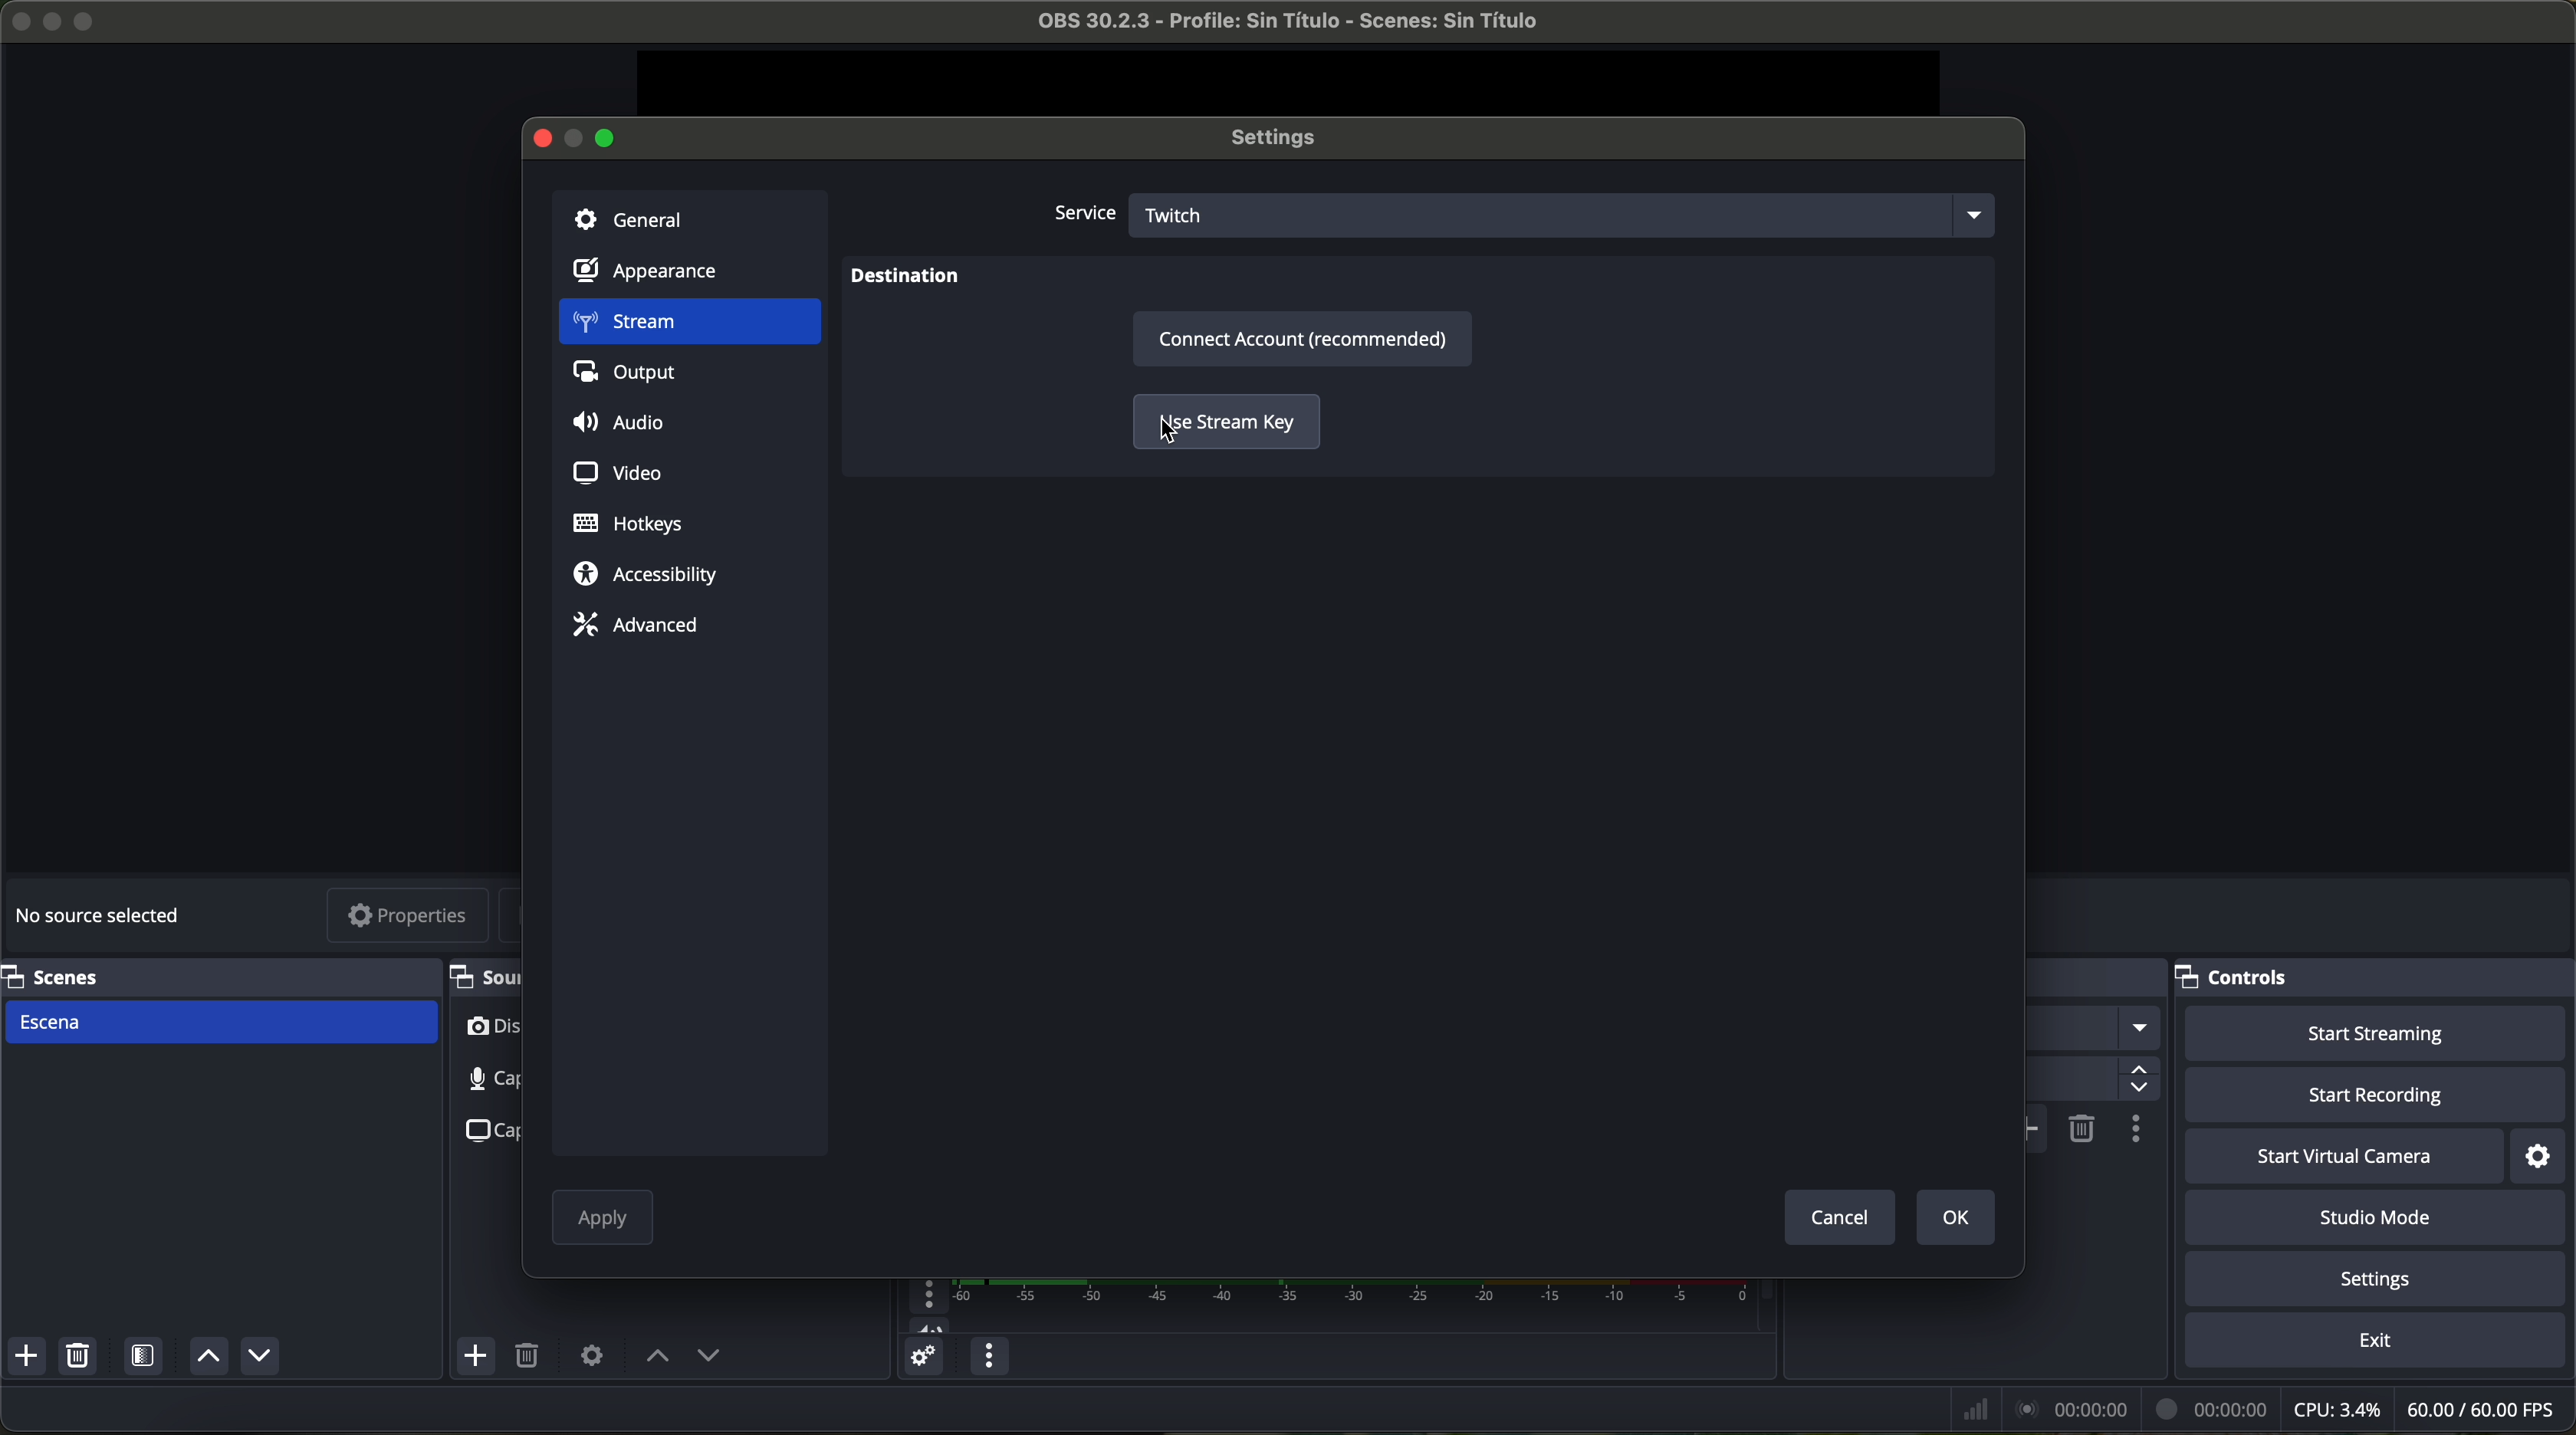  What do you see at coordinates (2379, 1344) in the screenshot?
I see `exit` at bounding box center [2379, 1344].